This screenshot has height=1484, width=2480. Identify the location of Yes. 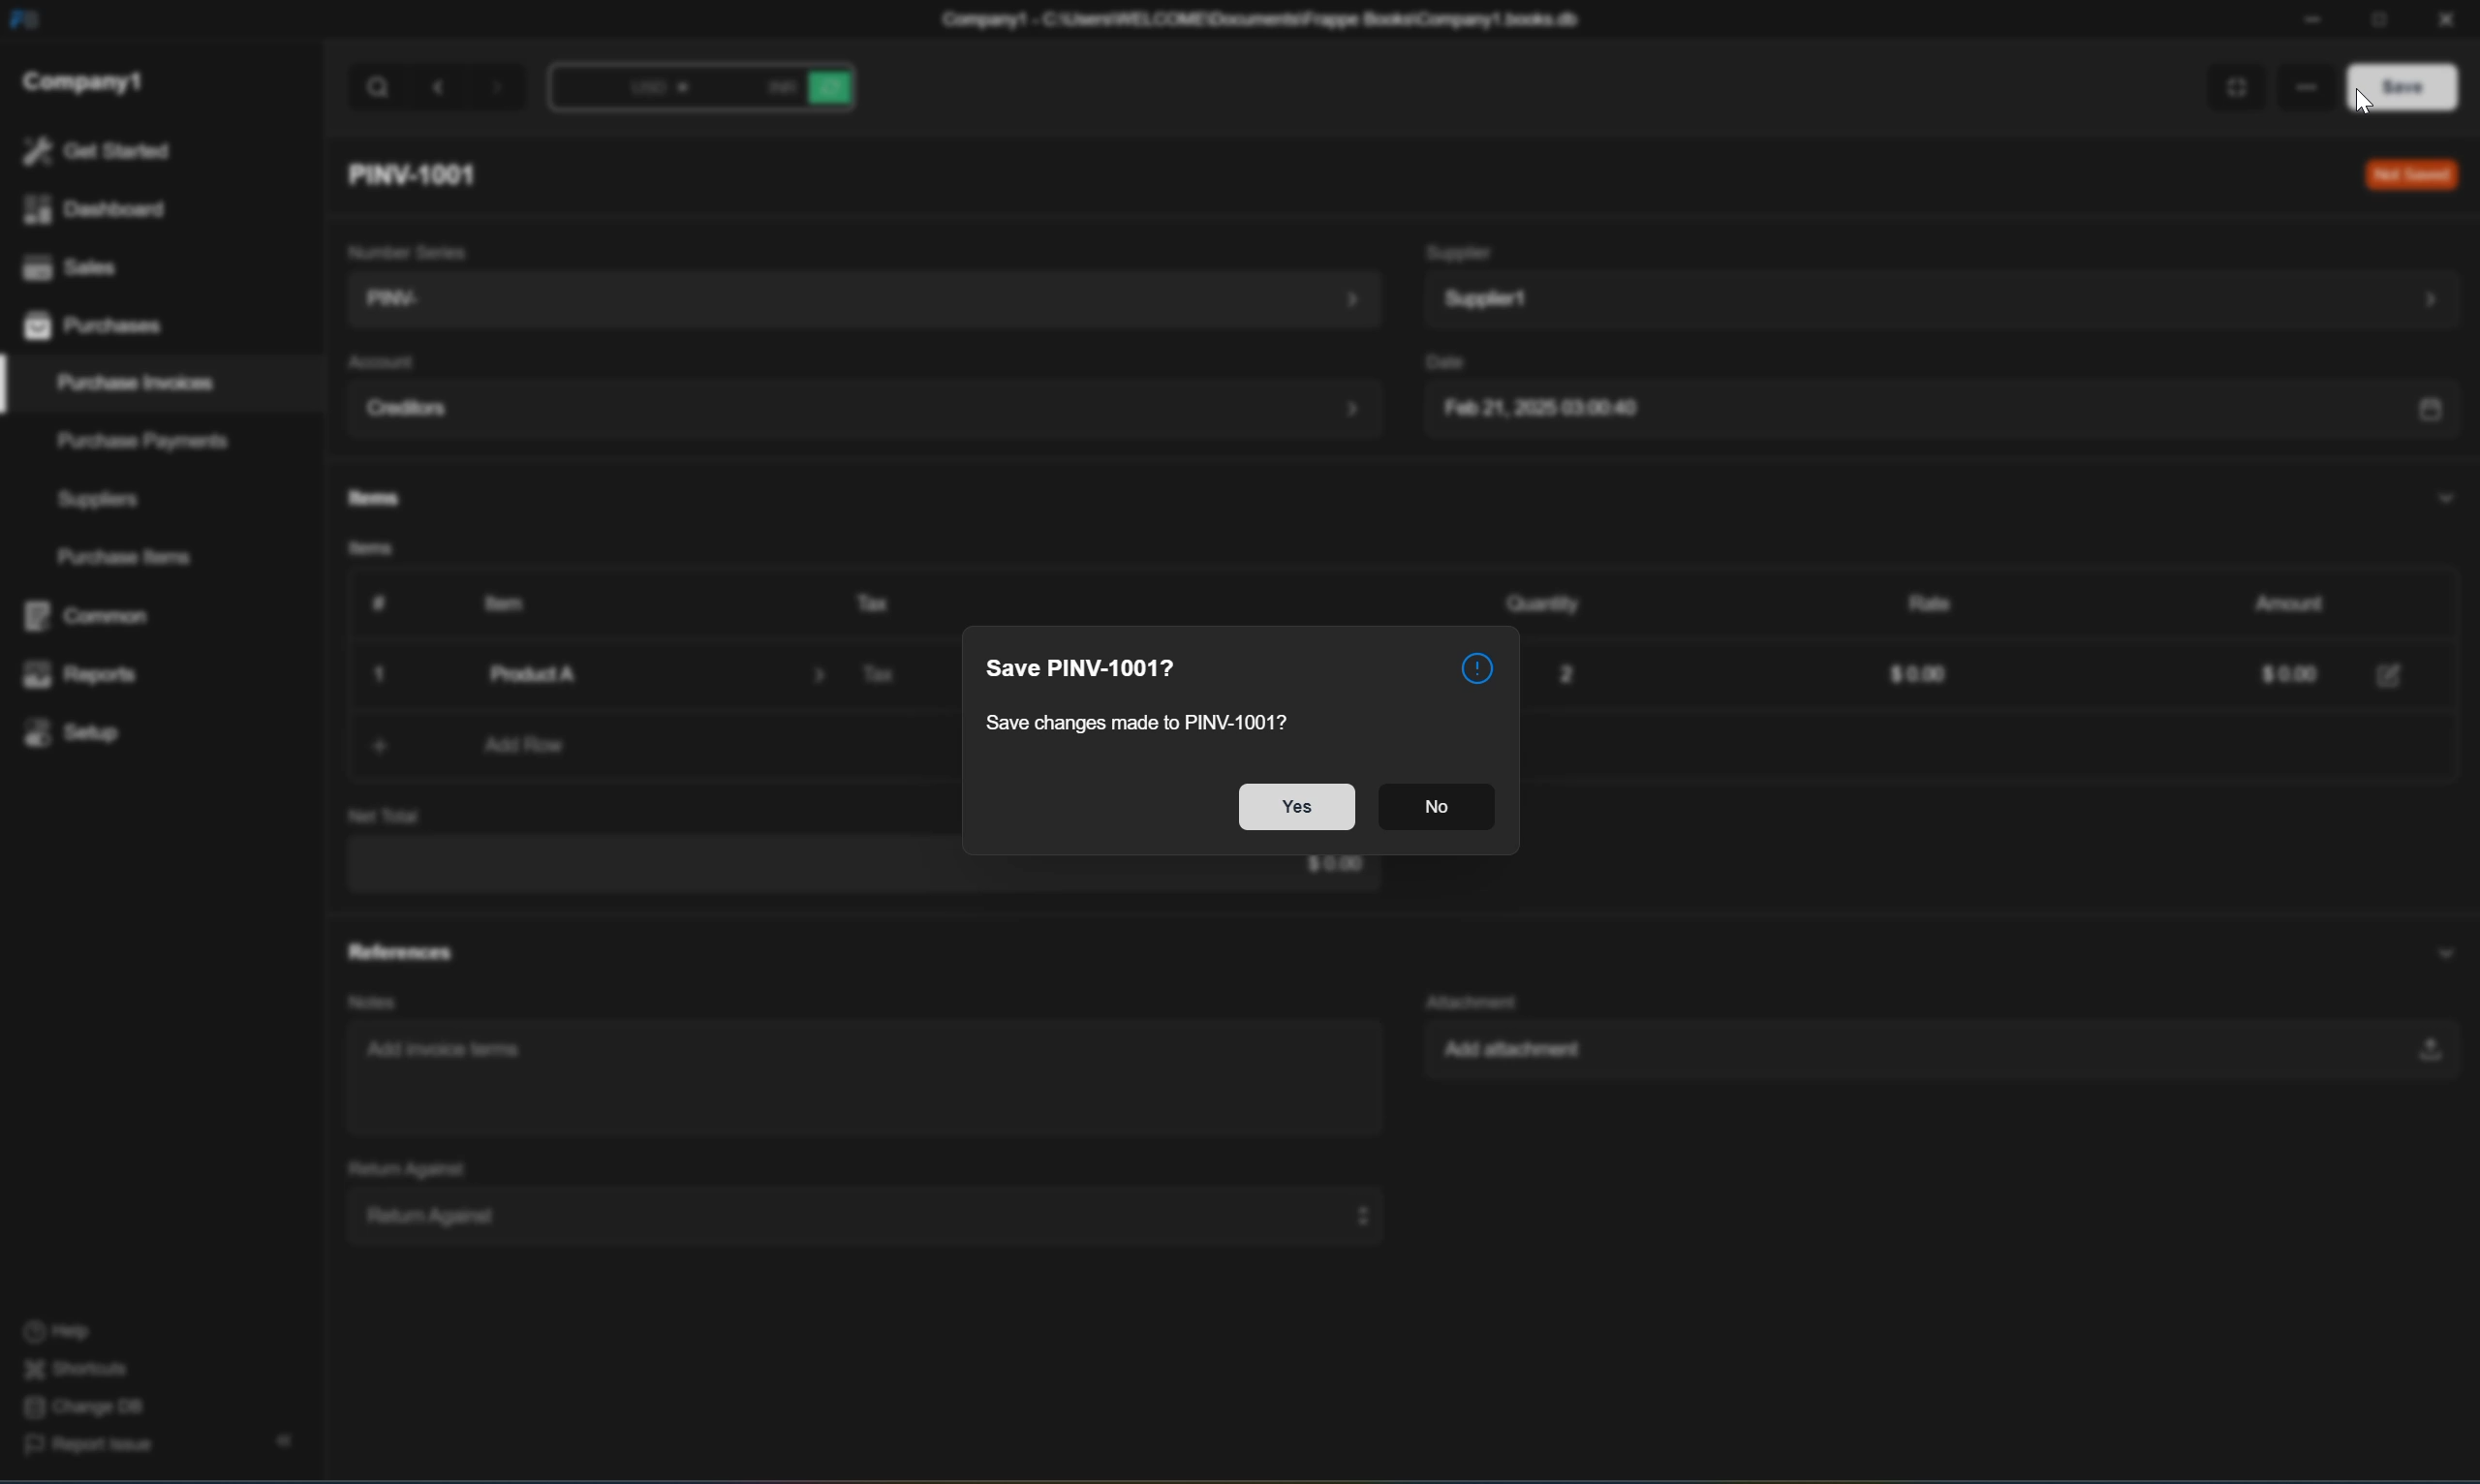
(1295, 809).